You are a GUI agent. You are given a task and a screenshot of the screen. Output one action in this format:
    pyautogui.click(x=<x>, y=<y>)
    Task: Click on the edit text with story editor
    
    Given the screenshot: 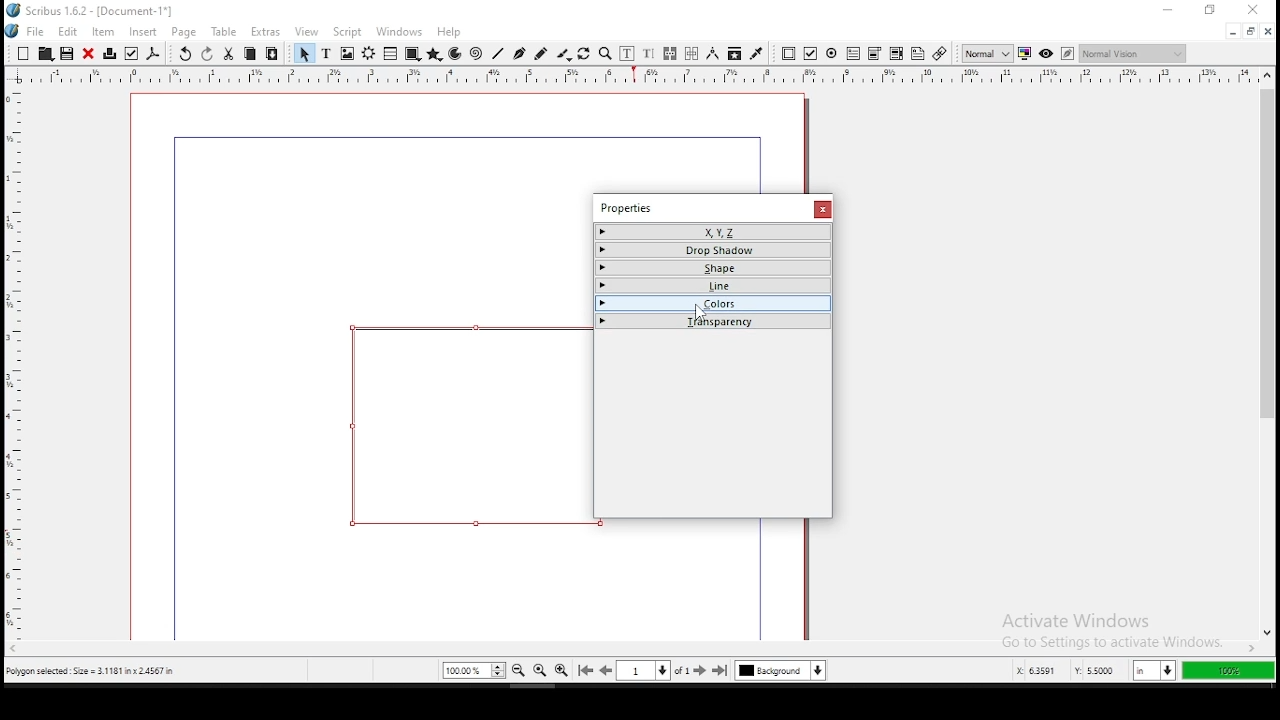 What is the action you would take?
    pyautogui.click(x=648, y=54)
    